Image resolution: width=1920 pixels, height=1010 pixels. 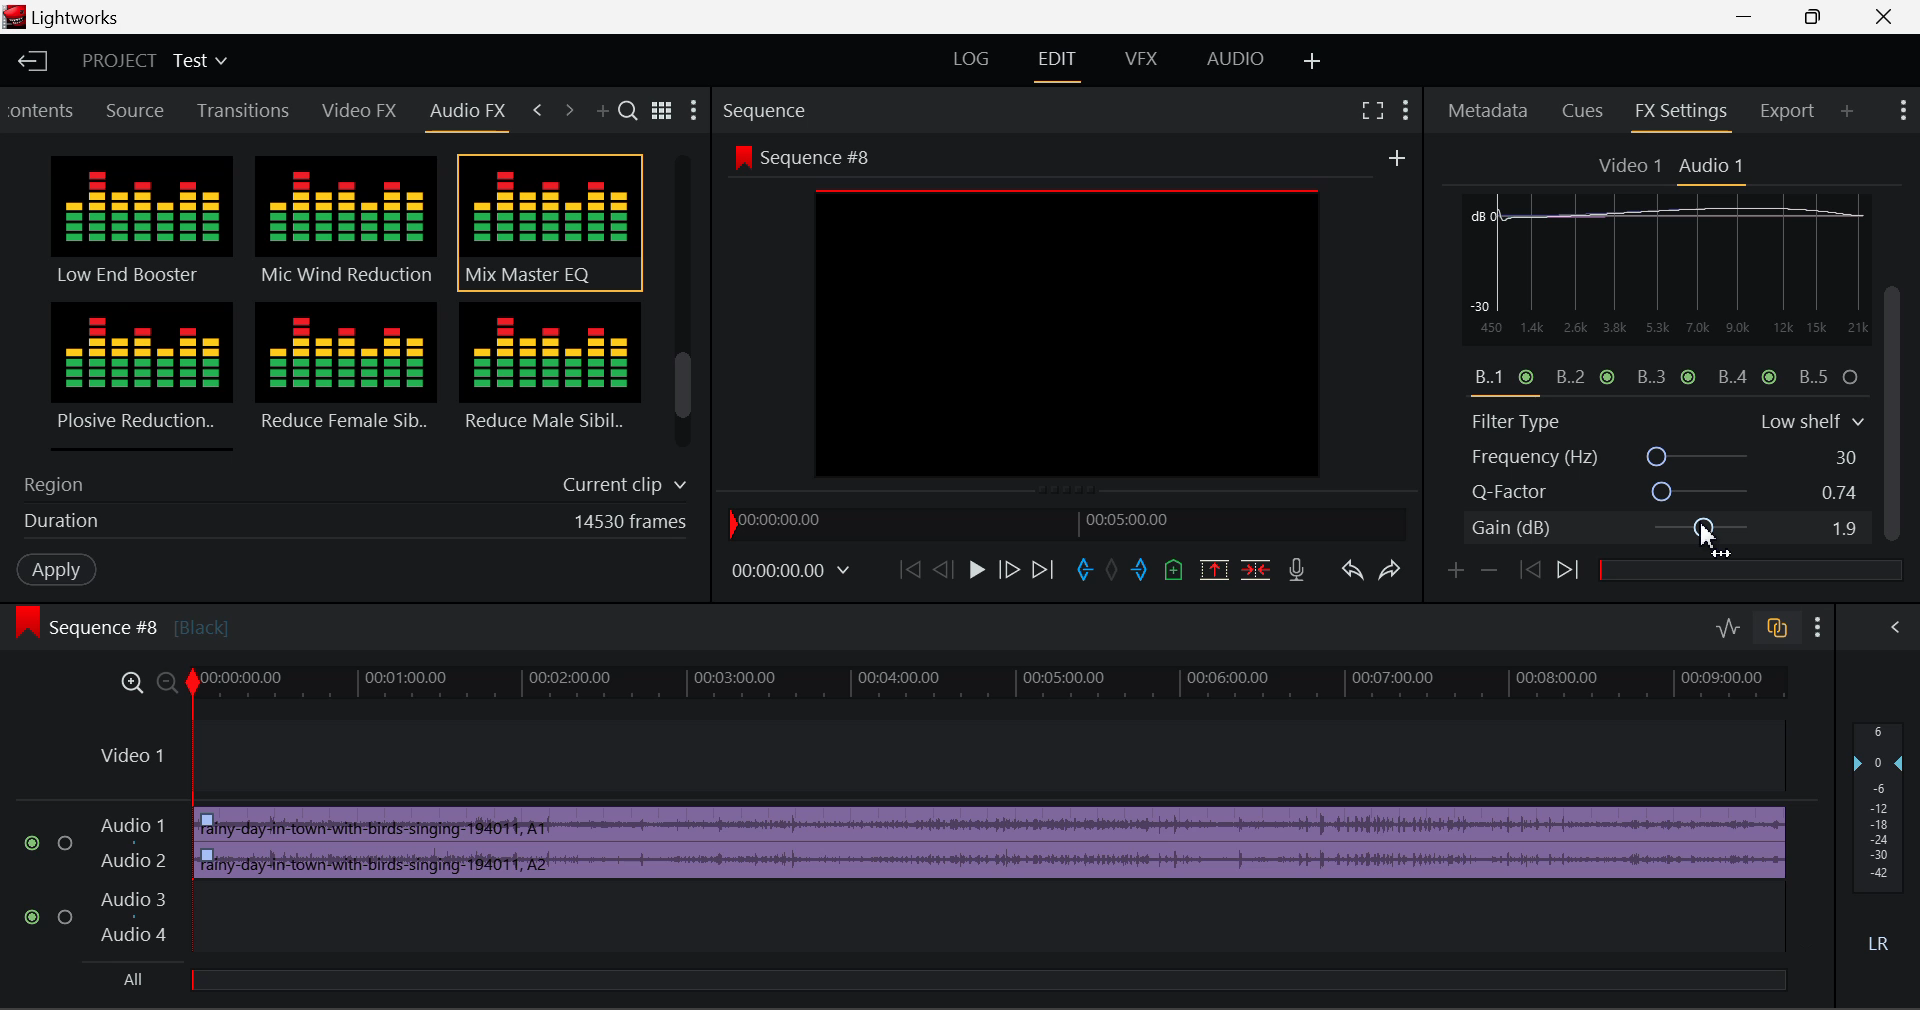 What do you see at coordinates (143, 978) in the screenshot?
I see `All` at bounding box center [143, 978].